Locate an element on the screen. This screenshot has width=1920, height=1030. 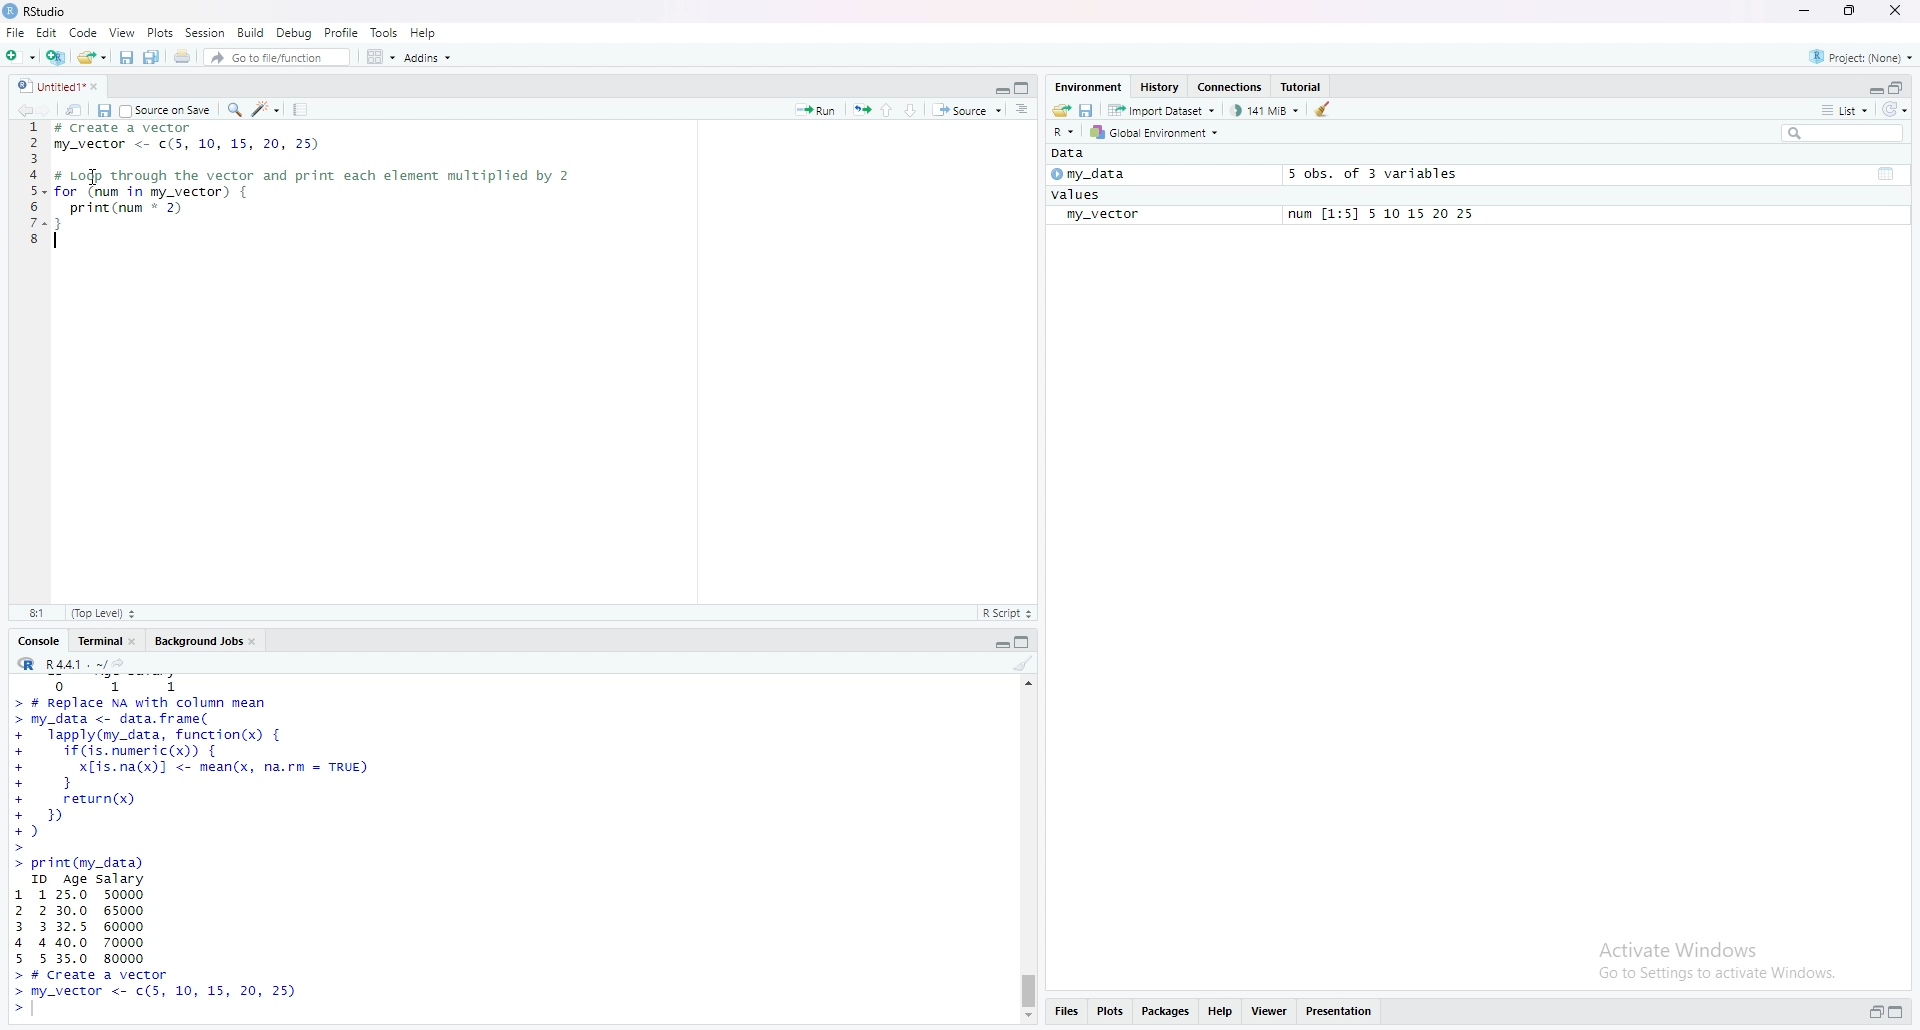
save all open documents is located at coordinates (152, 57).